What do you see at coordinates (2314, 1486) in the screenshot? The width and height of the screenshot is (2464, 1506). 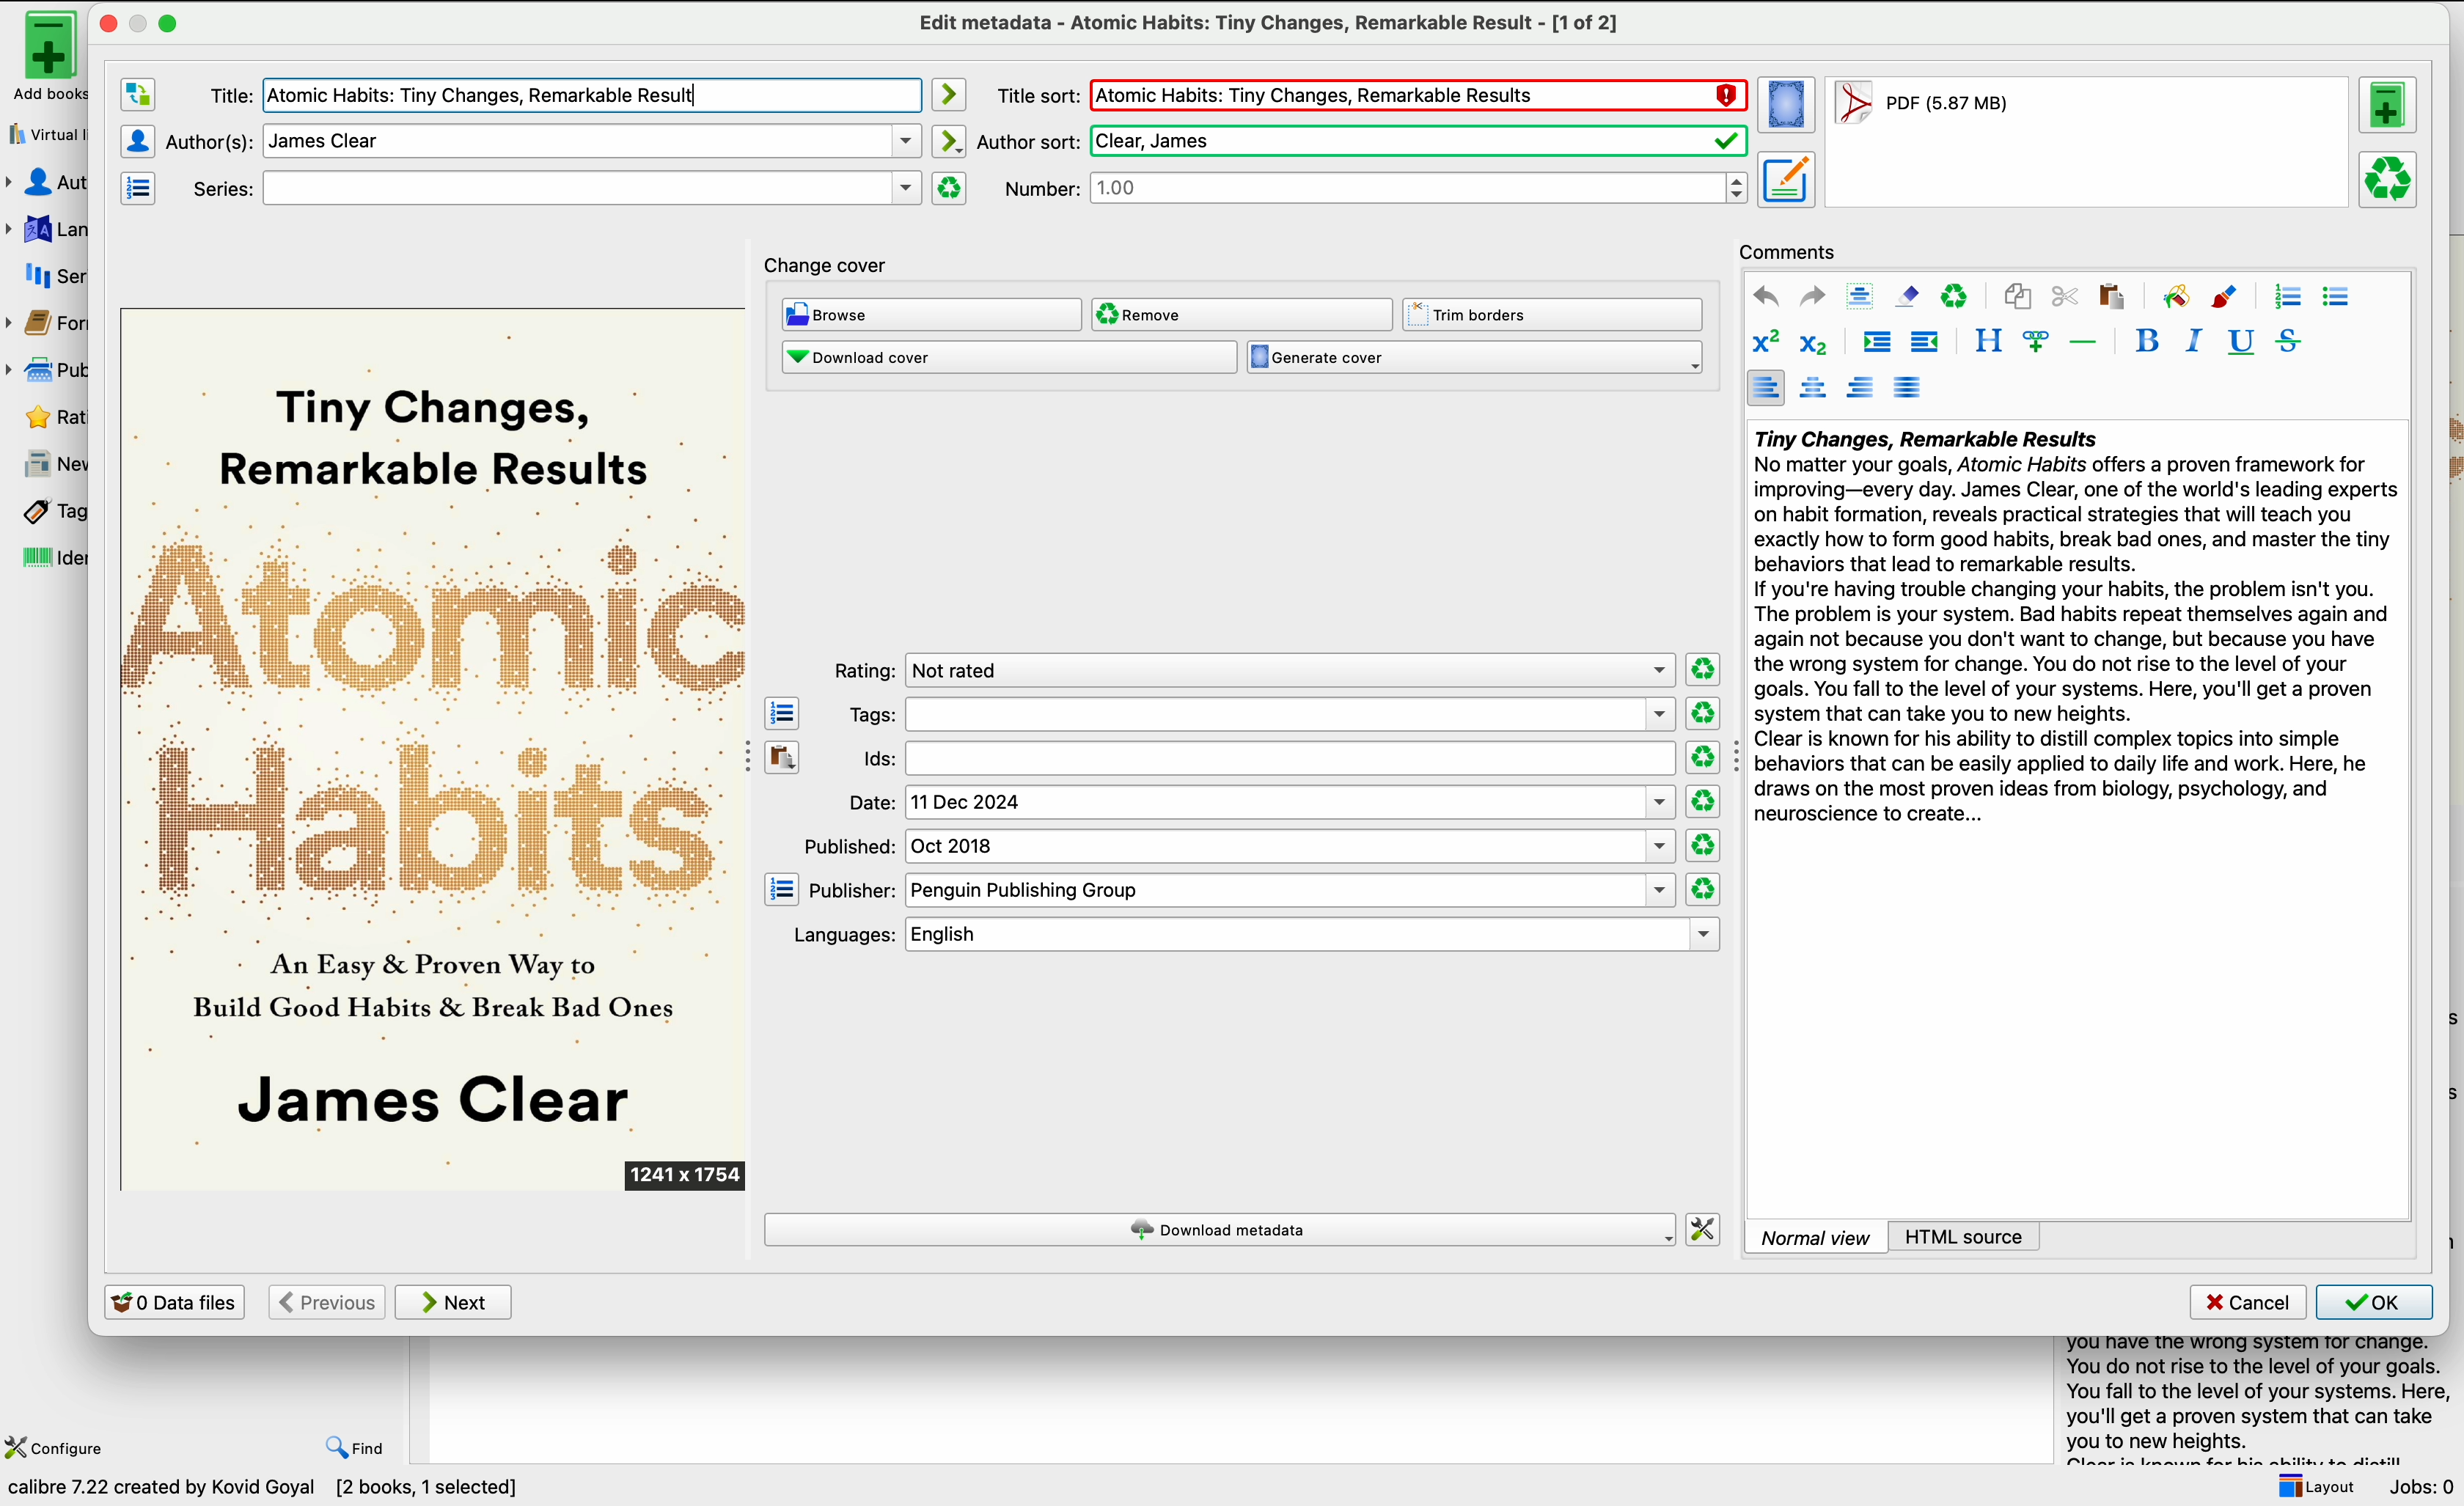 I see `layout` at bounding box center [2314, 1486].